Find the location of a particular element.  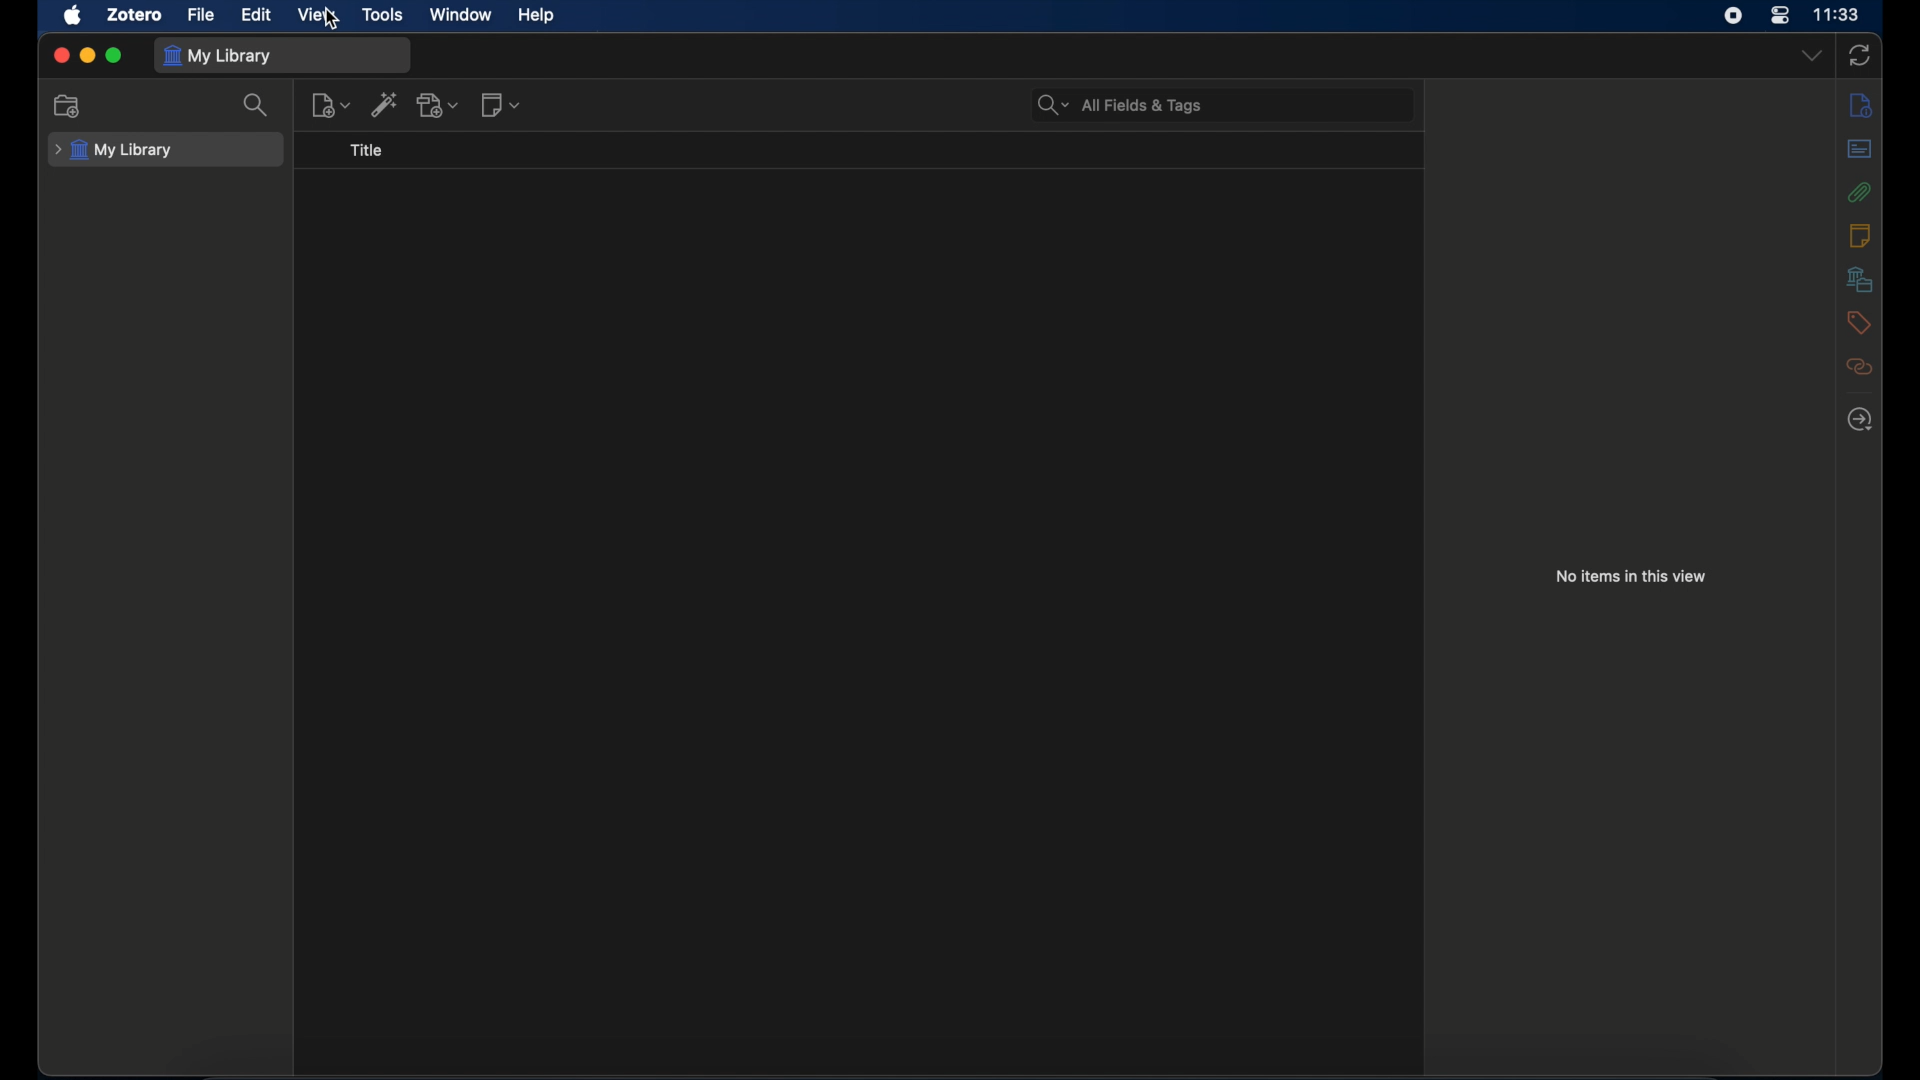

file is located at coordinates (200, 16).